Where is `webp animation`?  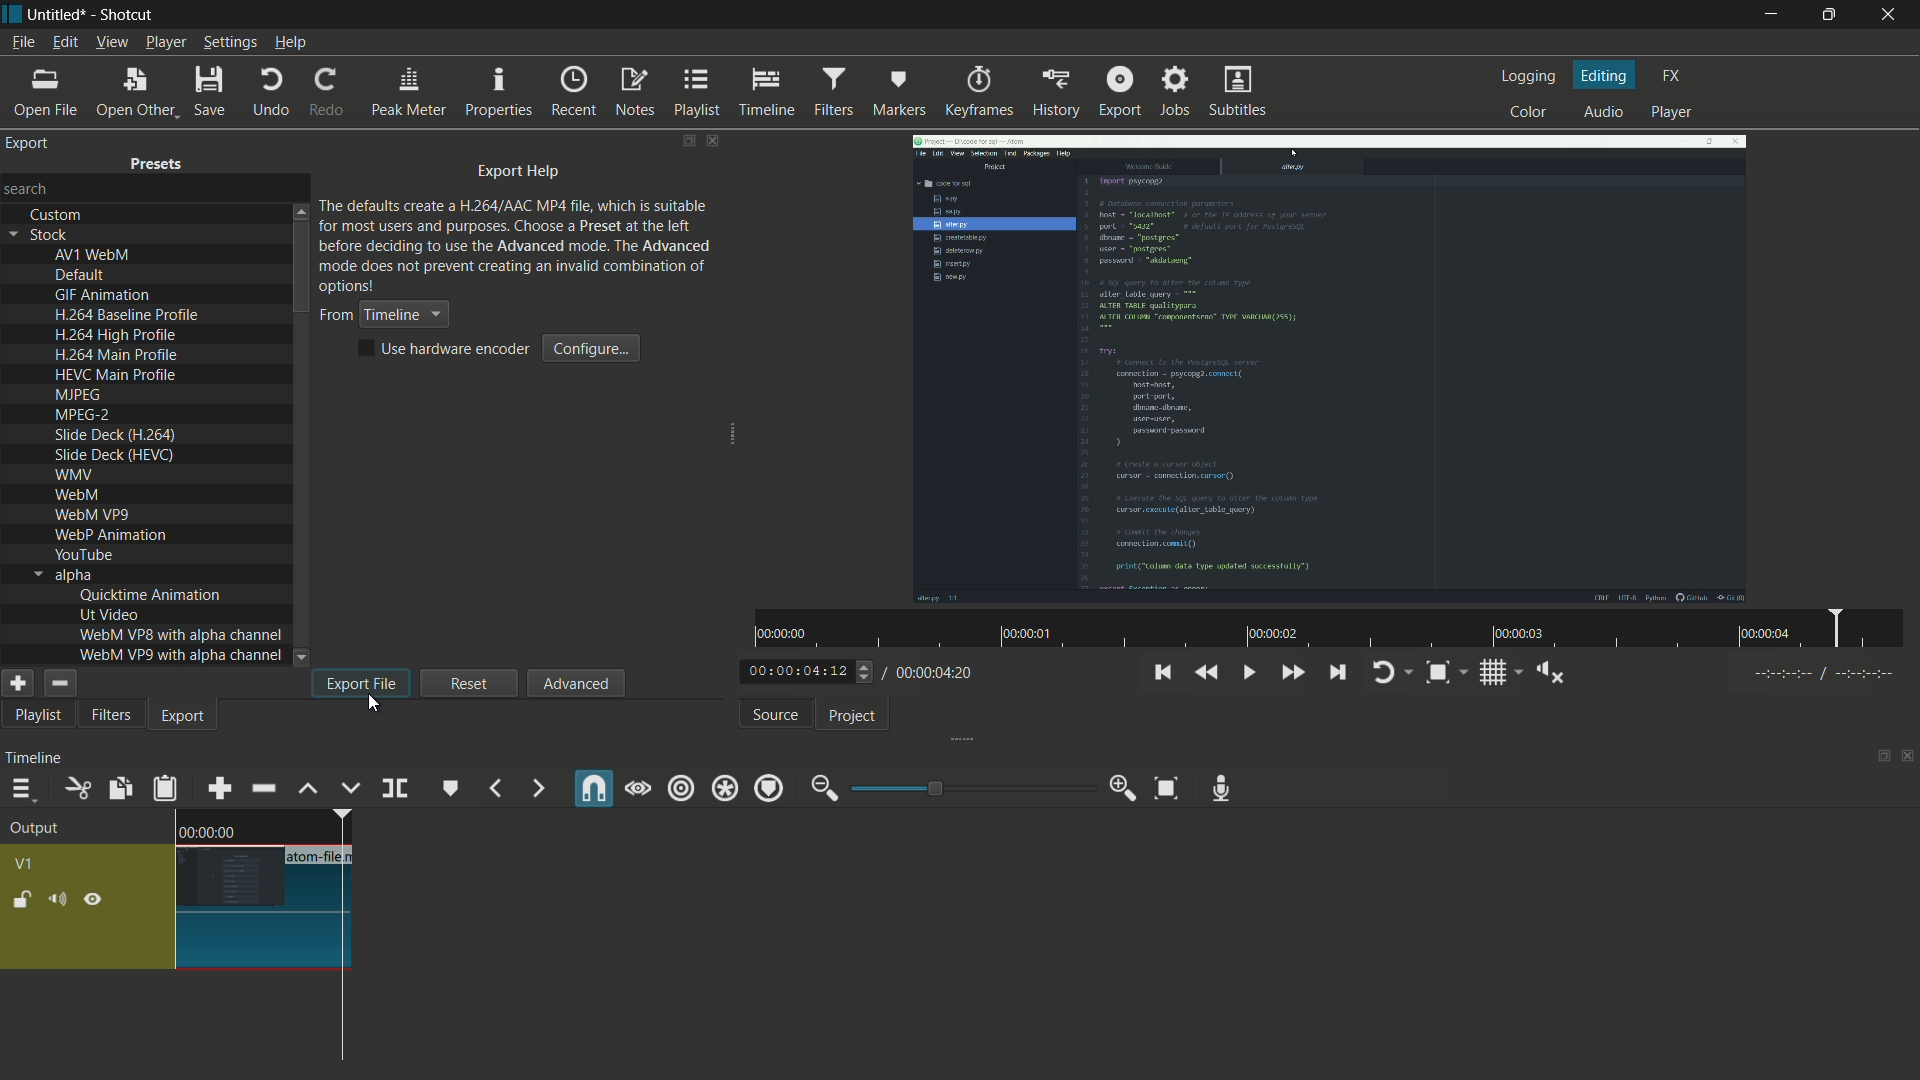 webp animation is located at coordinates (110, 536).